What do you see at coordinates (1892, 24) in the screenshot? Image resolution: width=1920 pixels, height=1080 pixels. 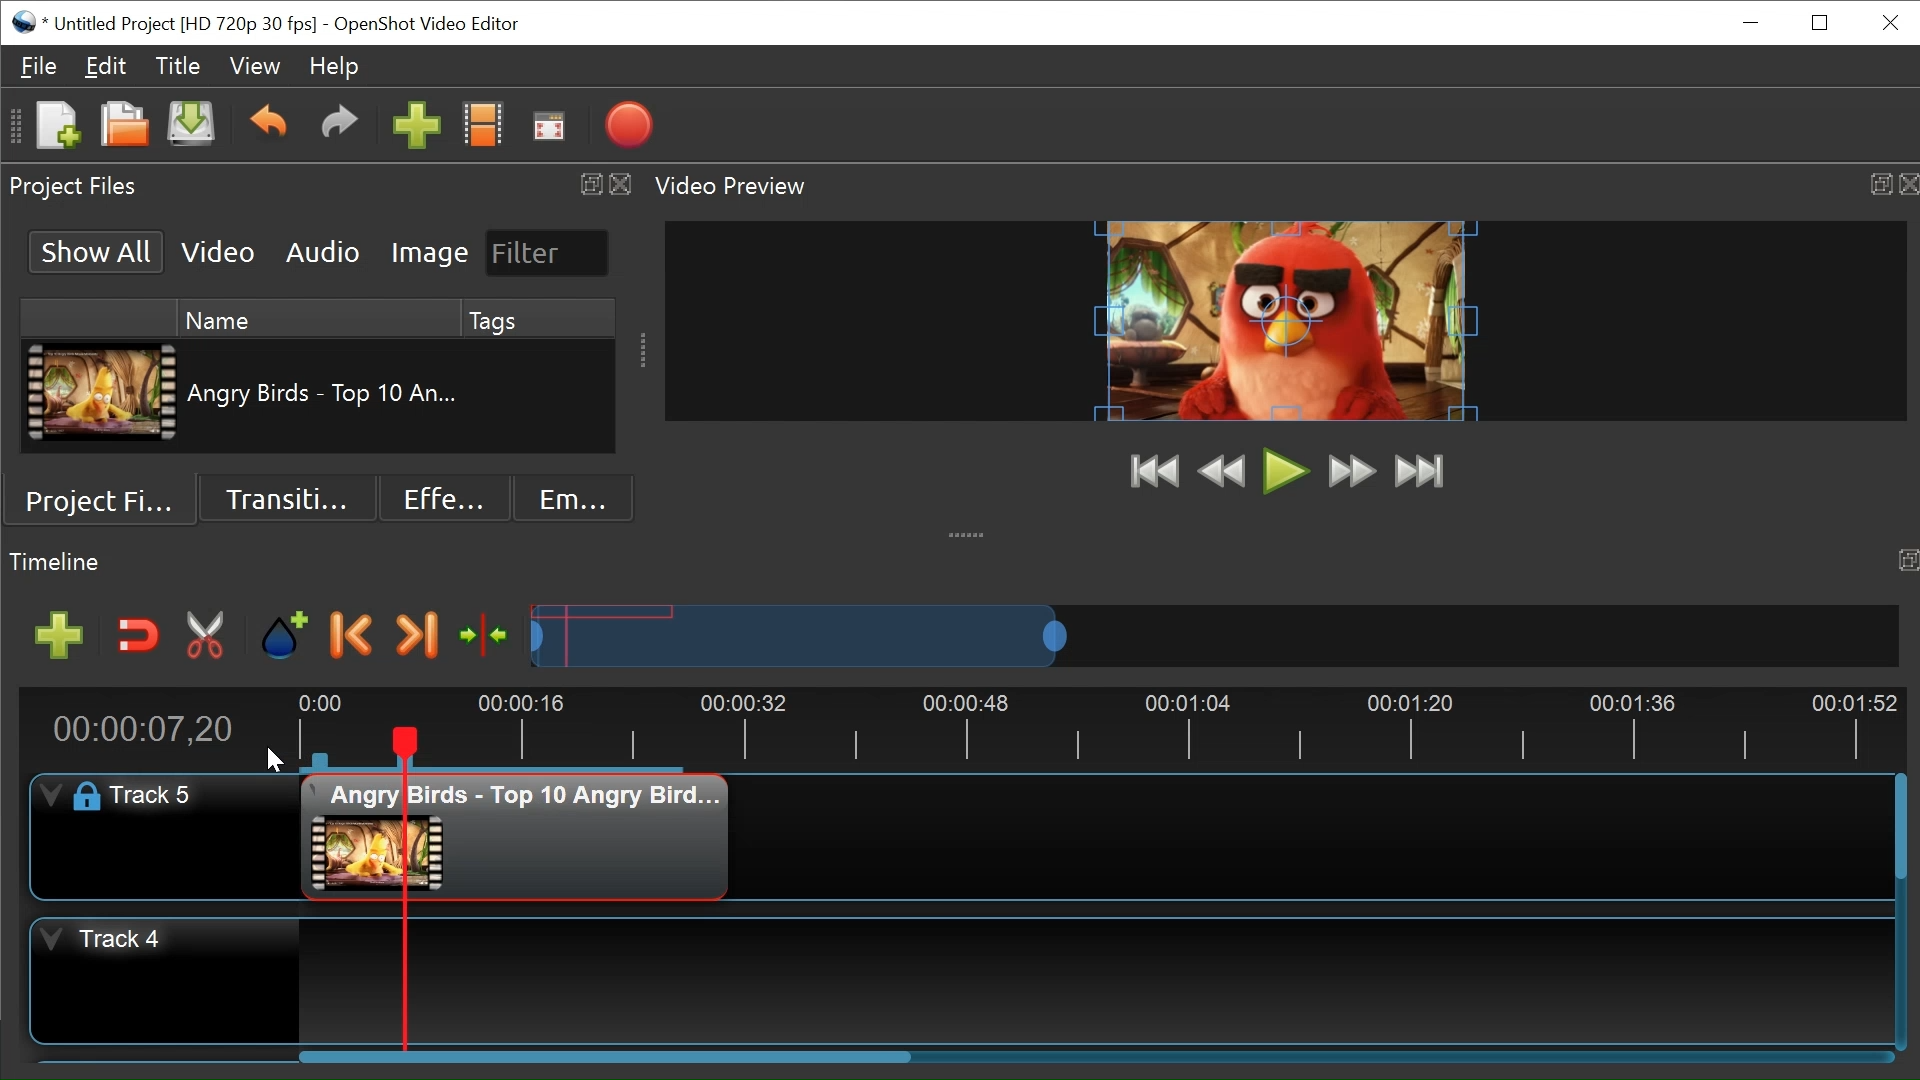 I see `Close` at bounding box center [1892, 24].